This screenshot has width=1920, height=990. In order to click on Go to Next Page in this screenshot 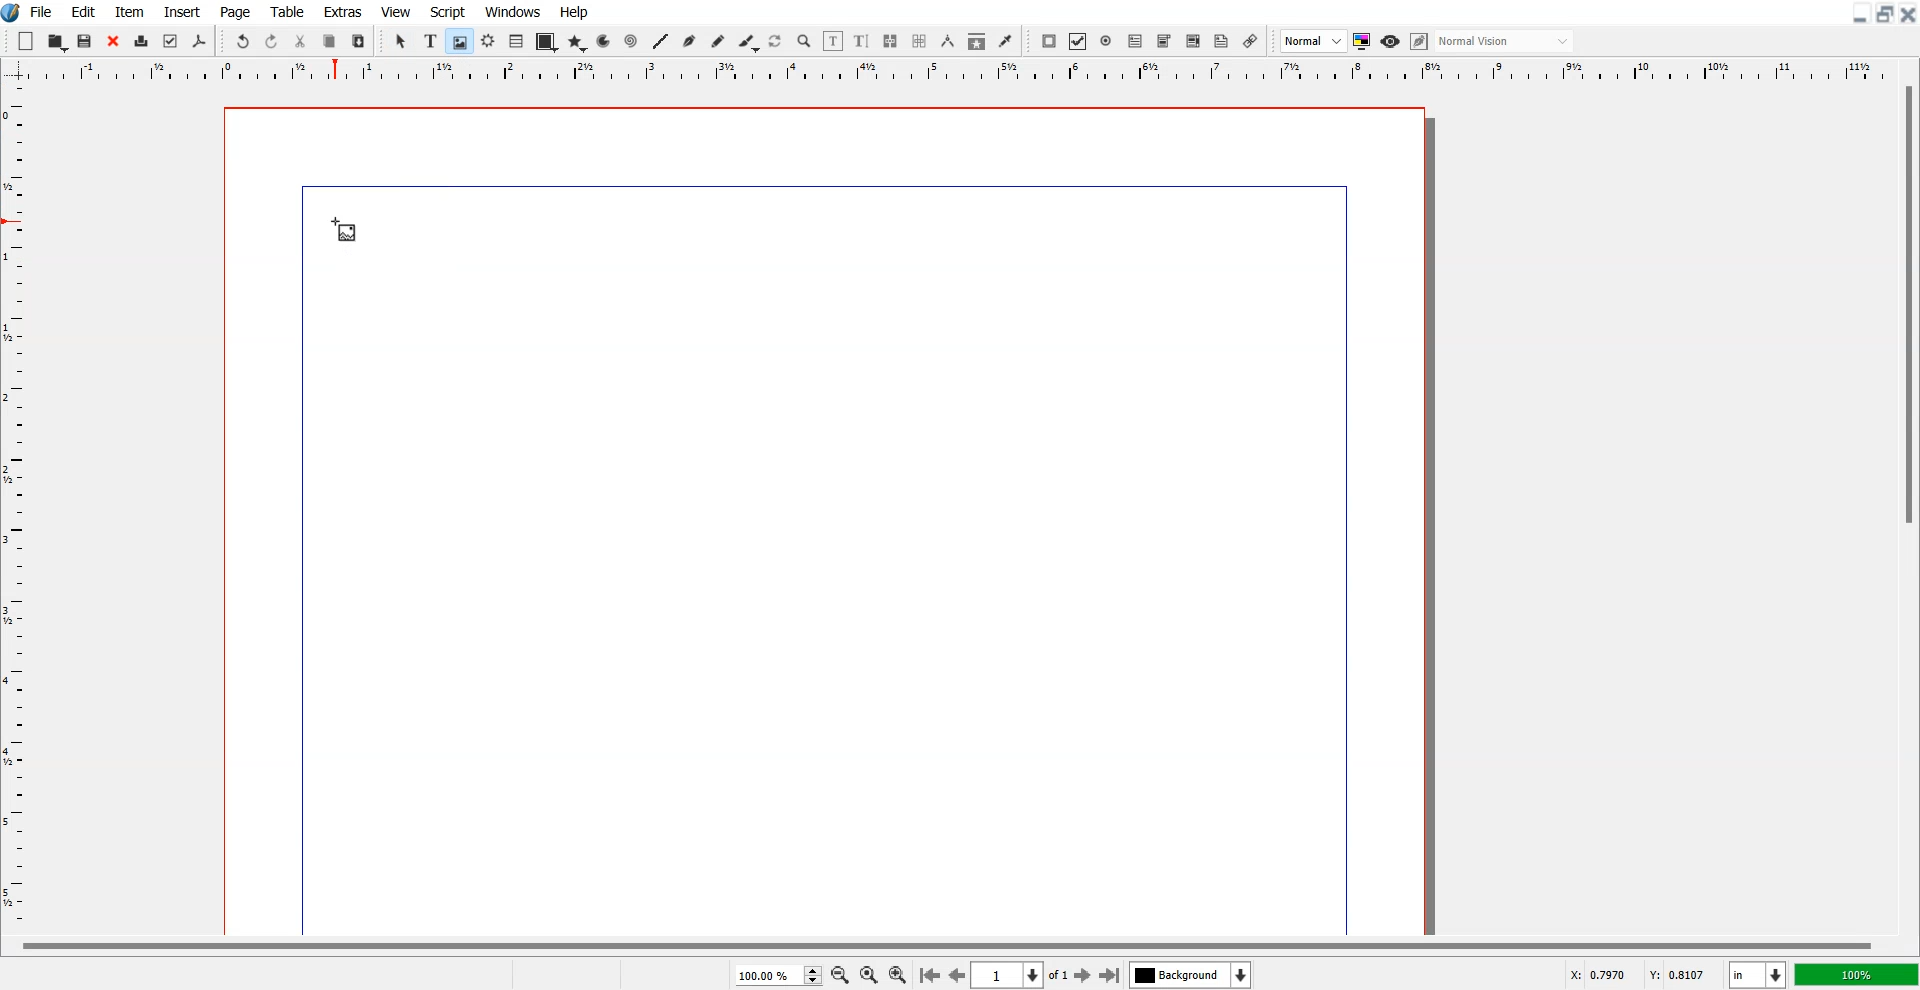, I will do `click(1085, 976)`.